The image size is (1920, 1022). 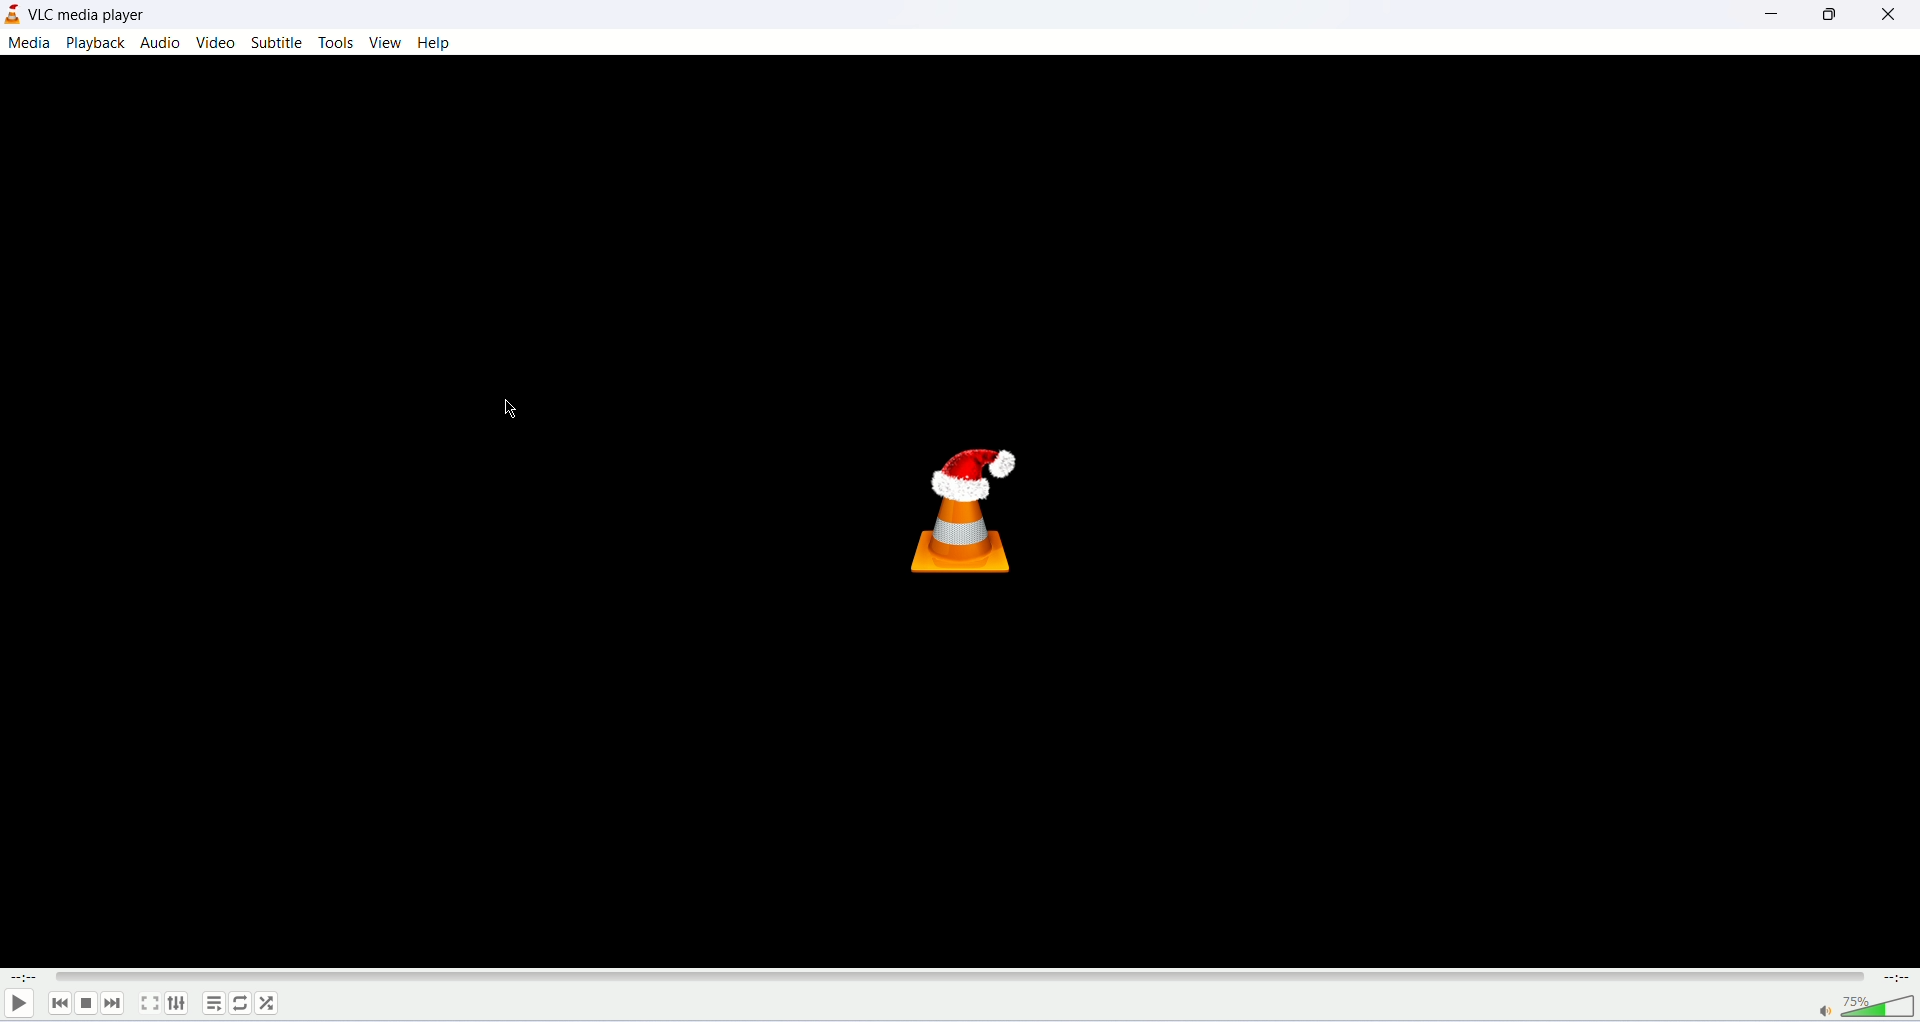 I want to click on subtitle, so click(x=279, y=42).